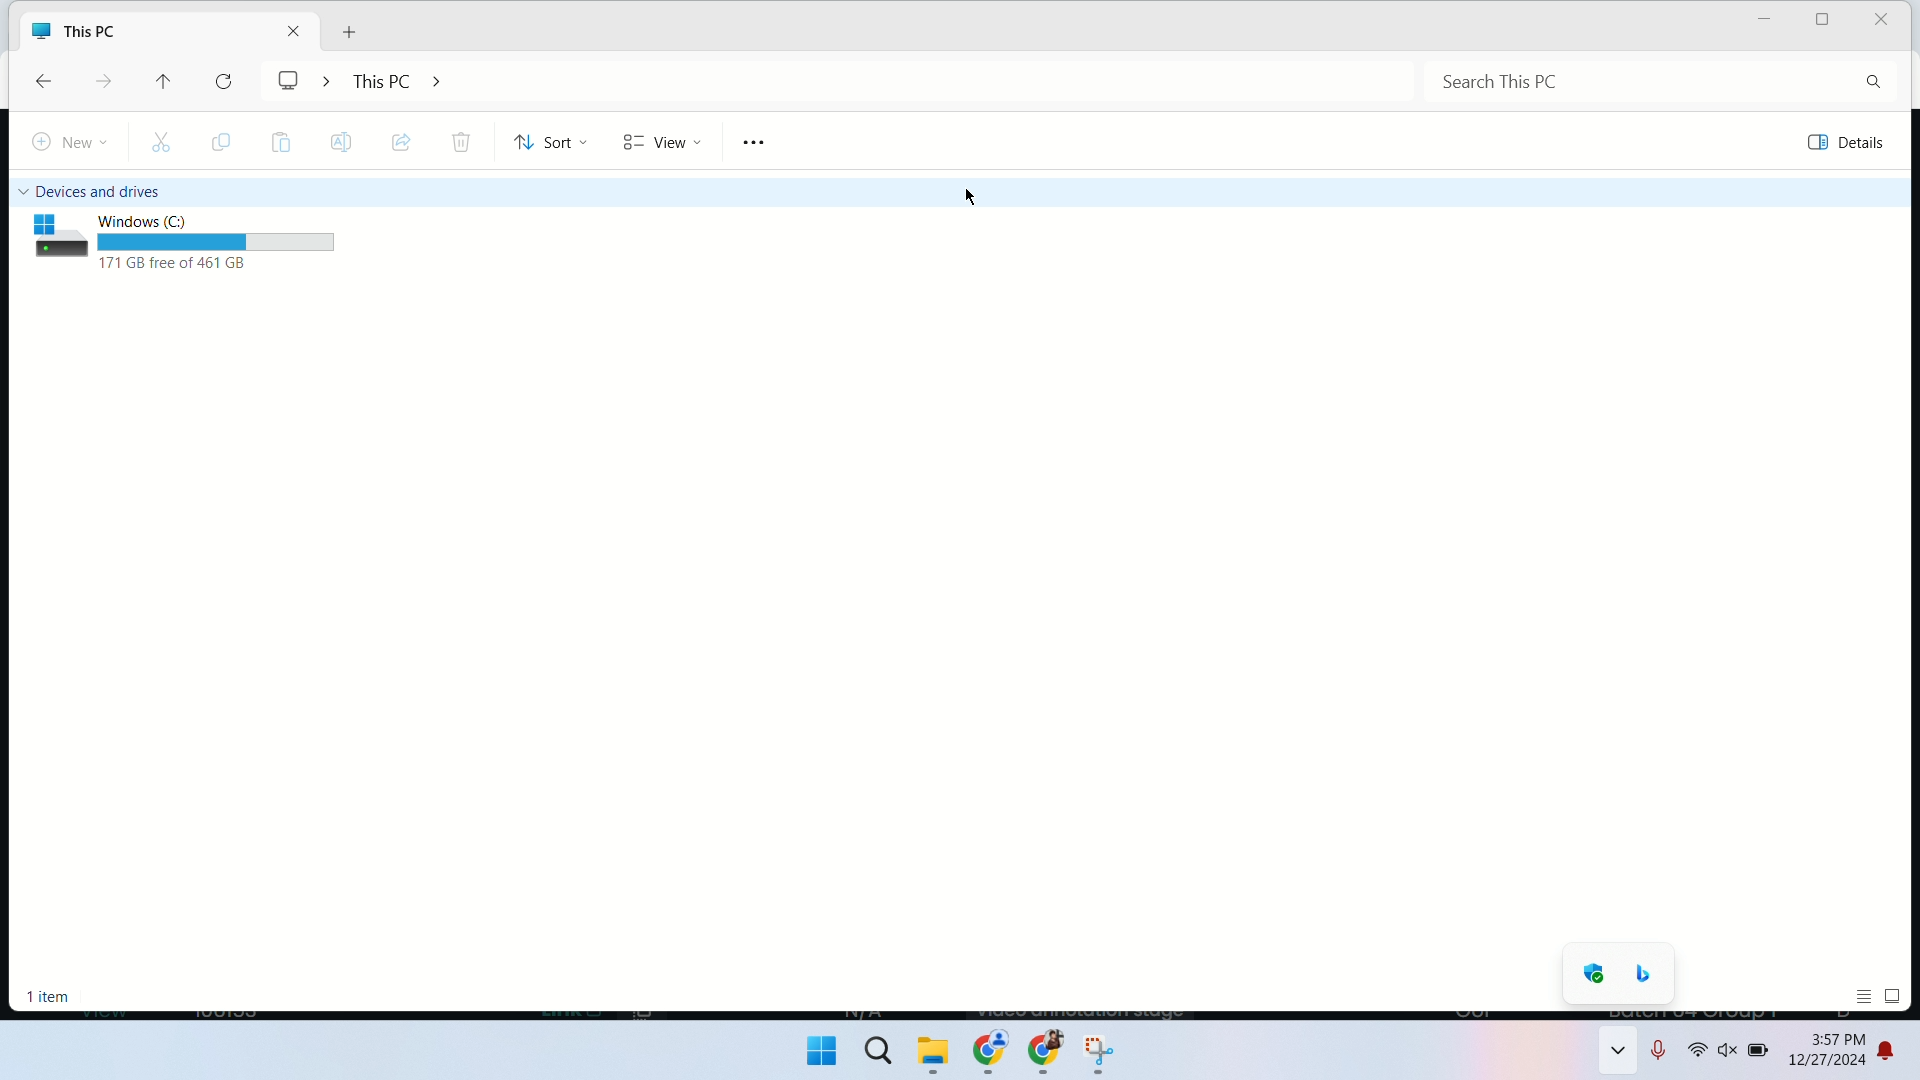 The image size is (1920, 1080). Describe the element at coordinates (194, 264) in the screenshot. I see `space remaining` at that location.